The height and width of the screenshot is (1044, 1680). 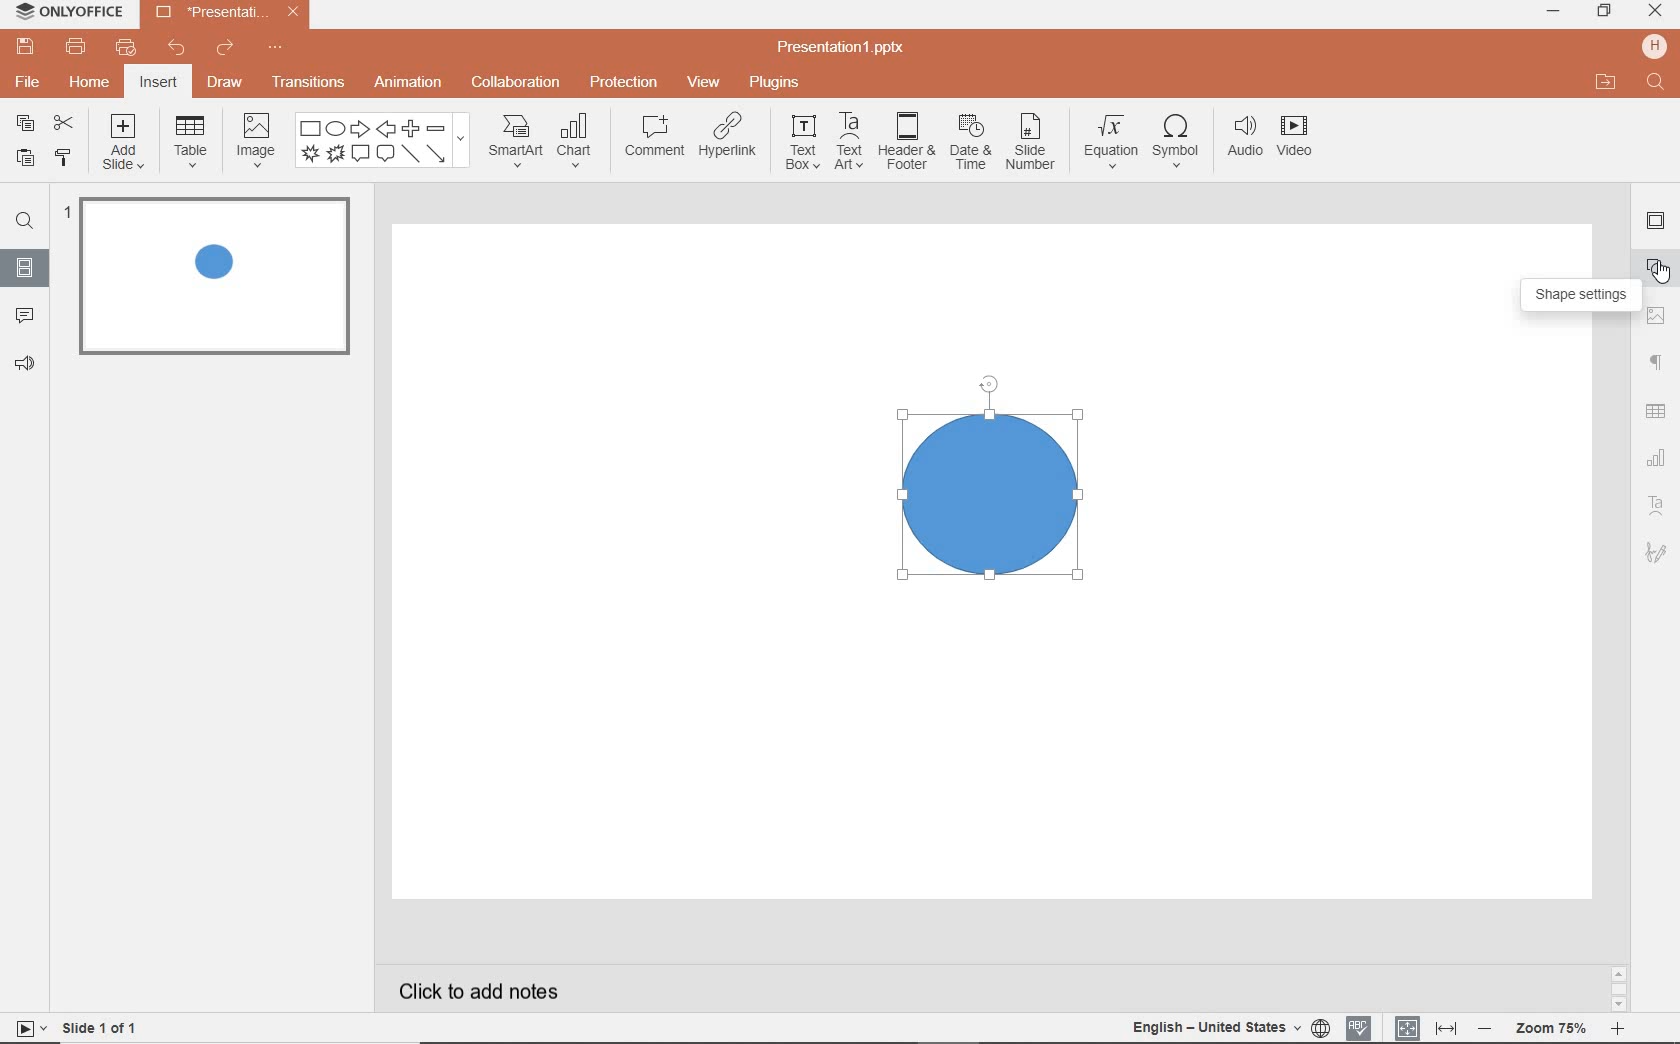 What do you see at coordinates (190, 143) in the screenshot?
I see `table` at bounding box center [190, 143].